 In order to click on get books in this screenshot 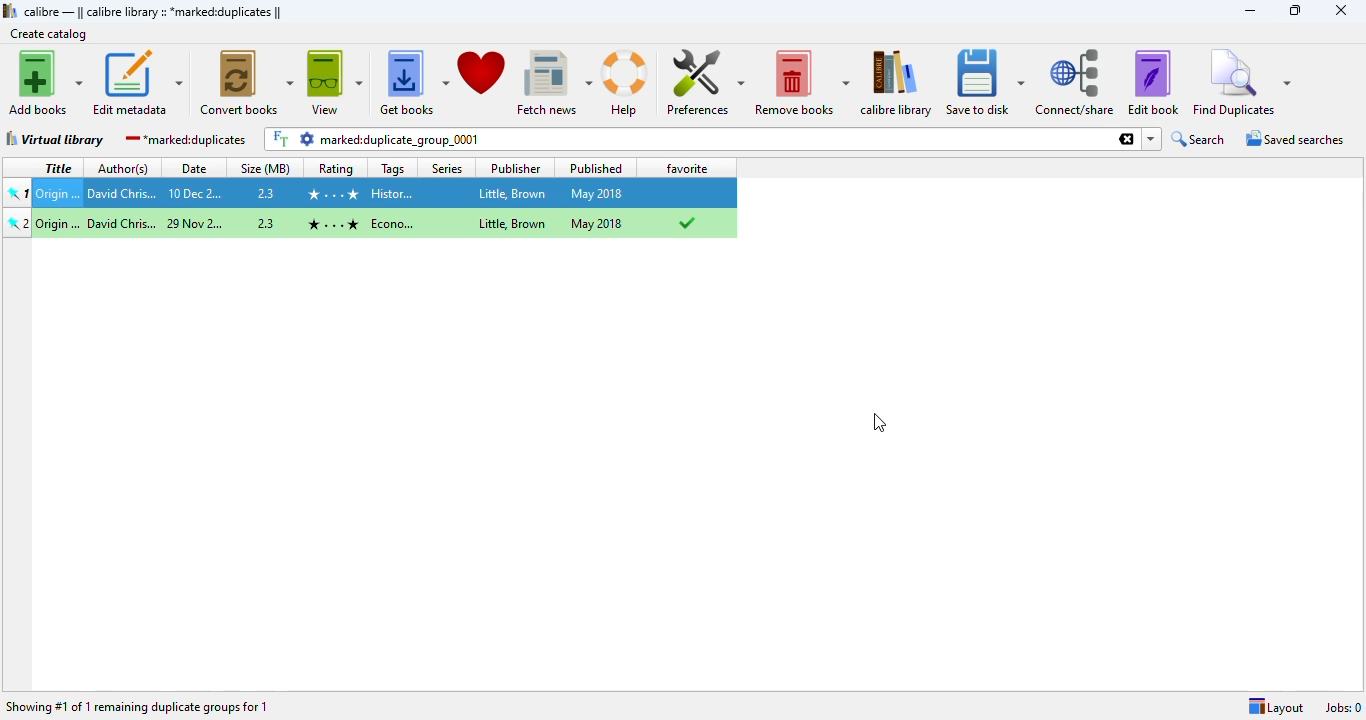, I will do `click(412, 81)`.